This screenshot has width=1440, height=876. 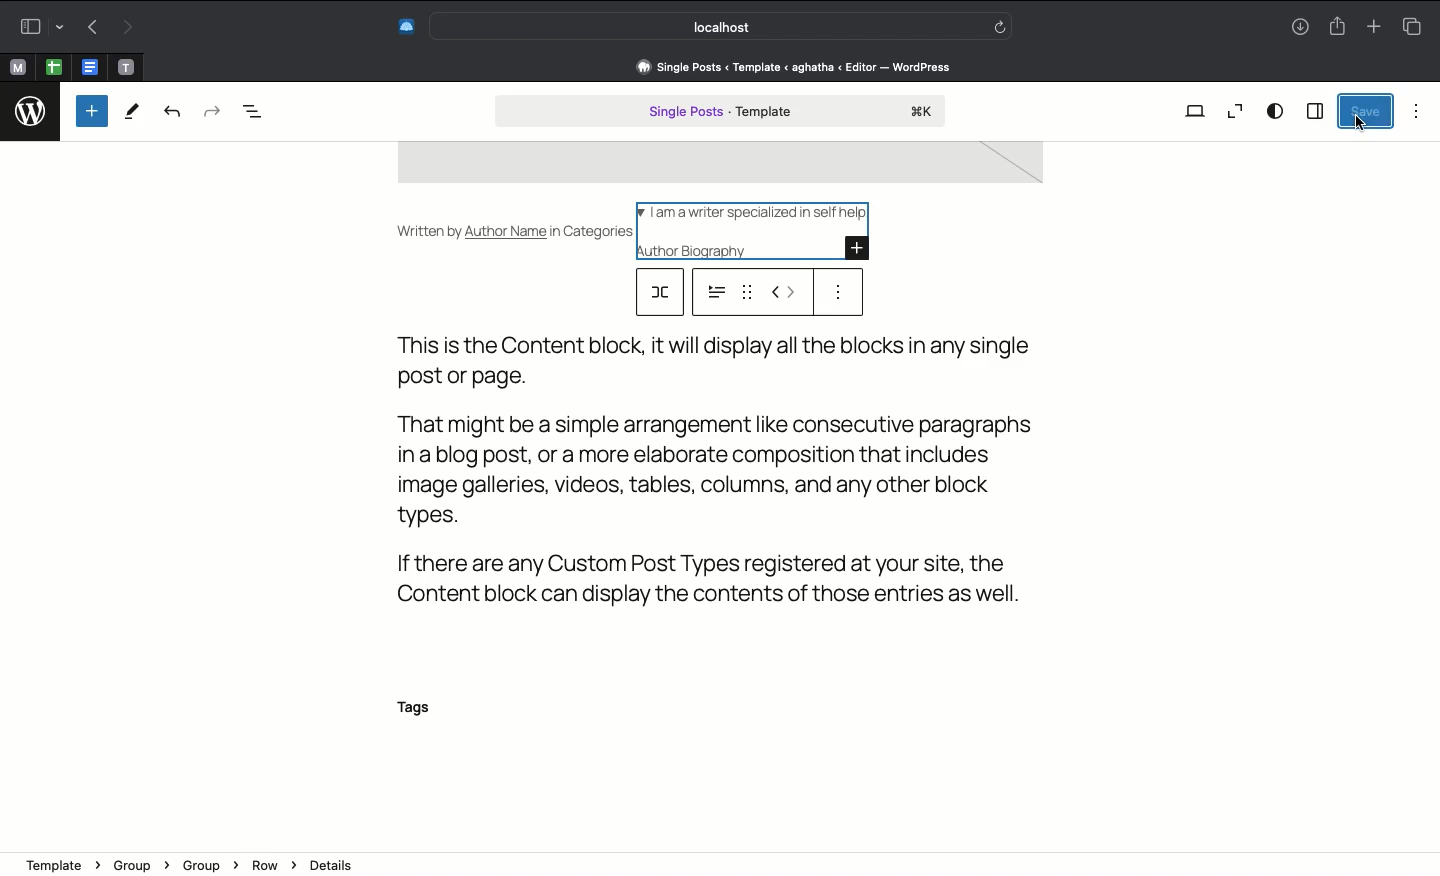 I want to click on Details, so click(x=339, y=865).